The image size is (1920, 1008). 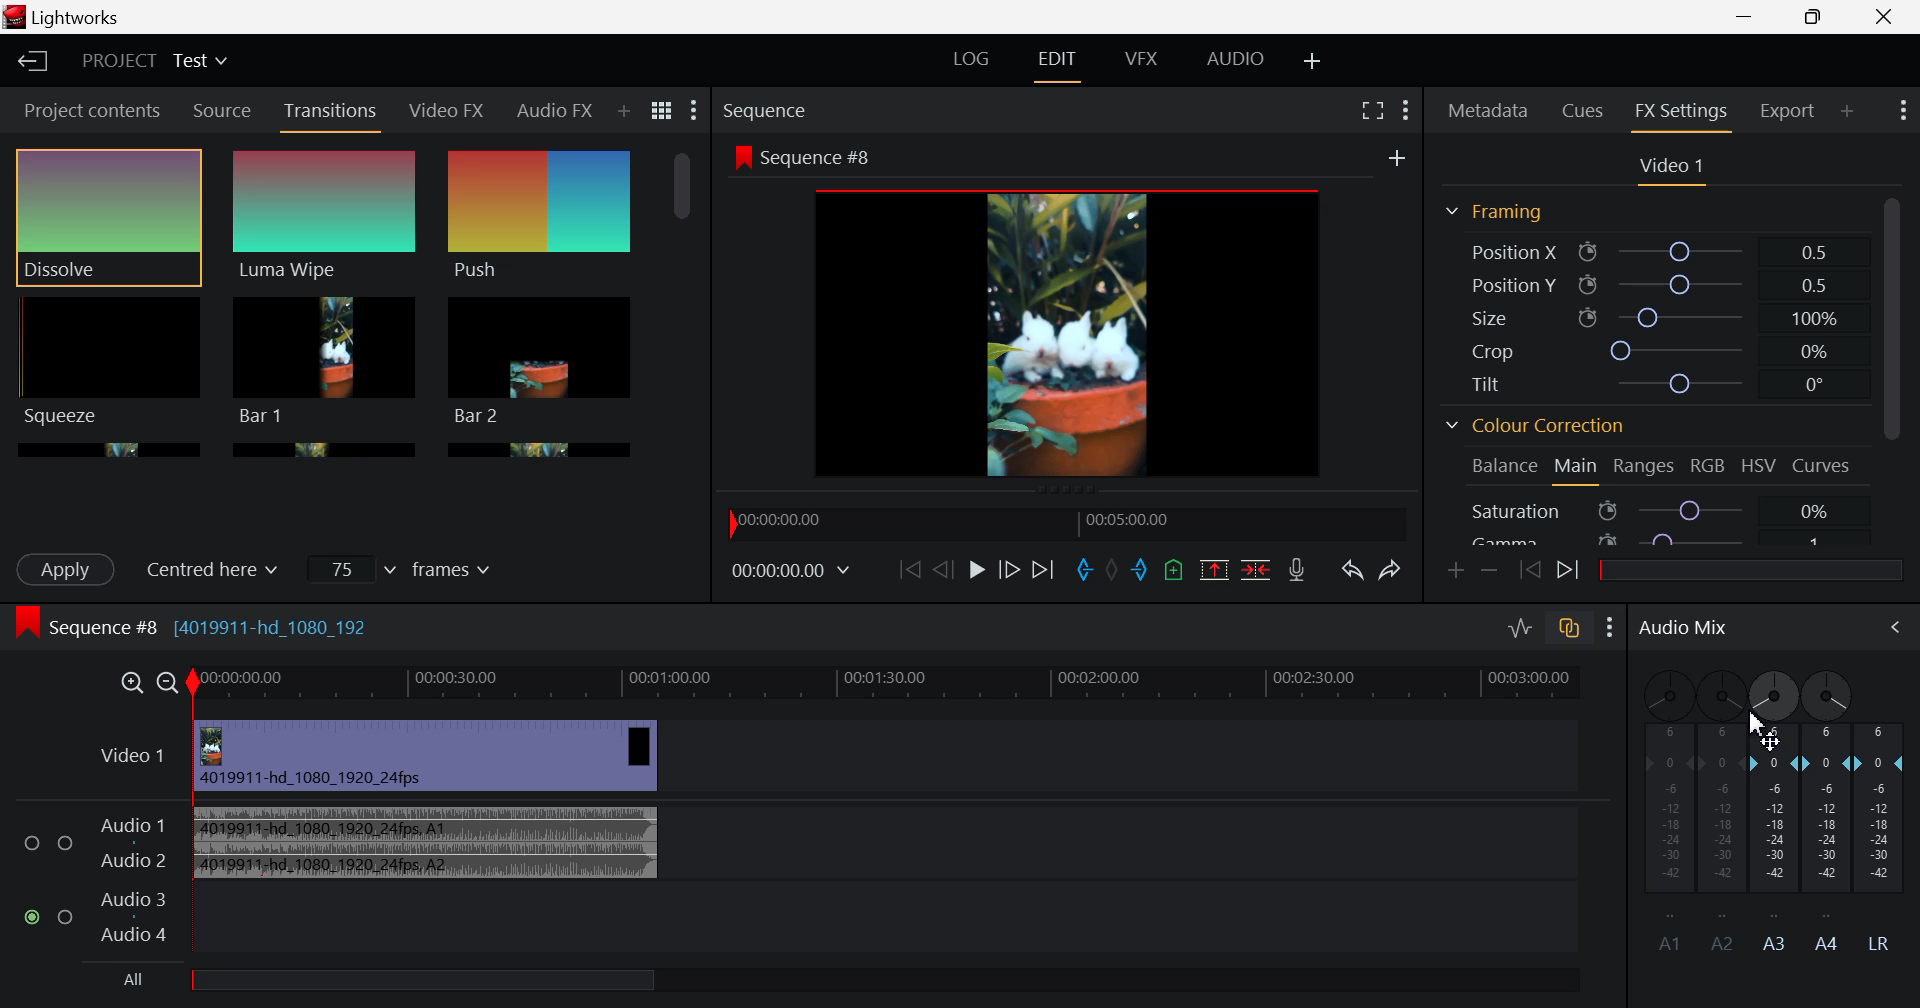 I want to click on toggle auto track sync, so click(x=1571, y=633).